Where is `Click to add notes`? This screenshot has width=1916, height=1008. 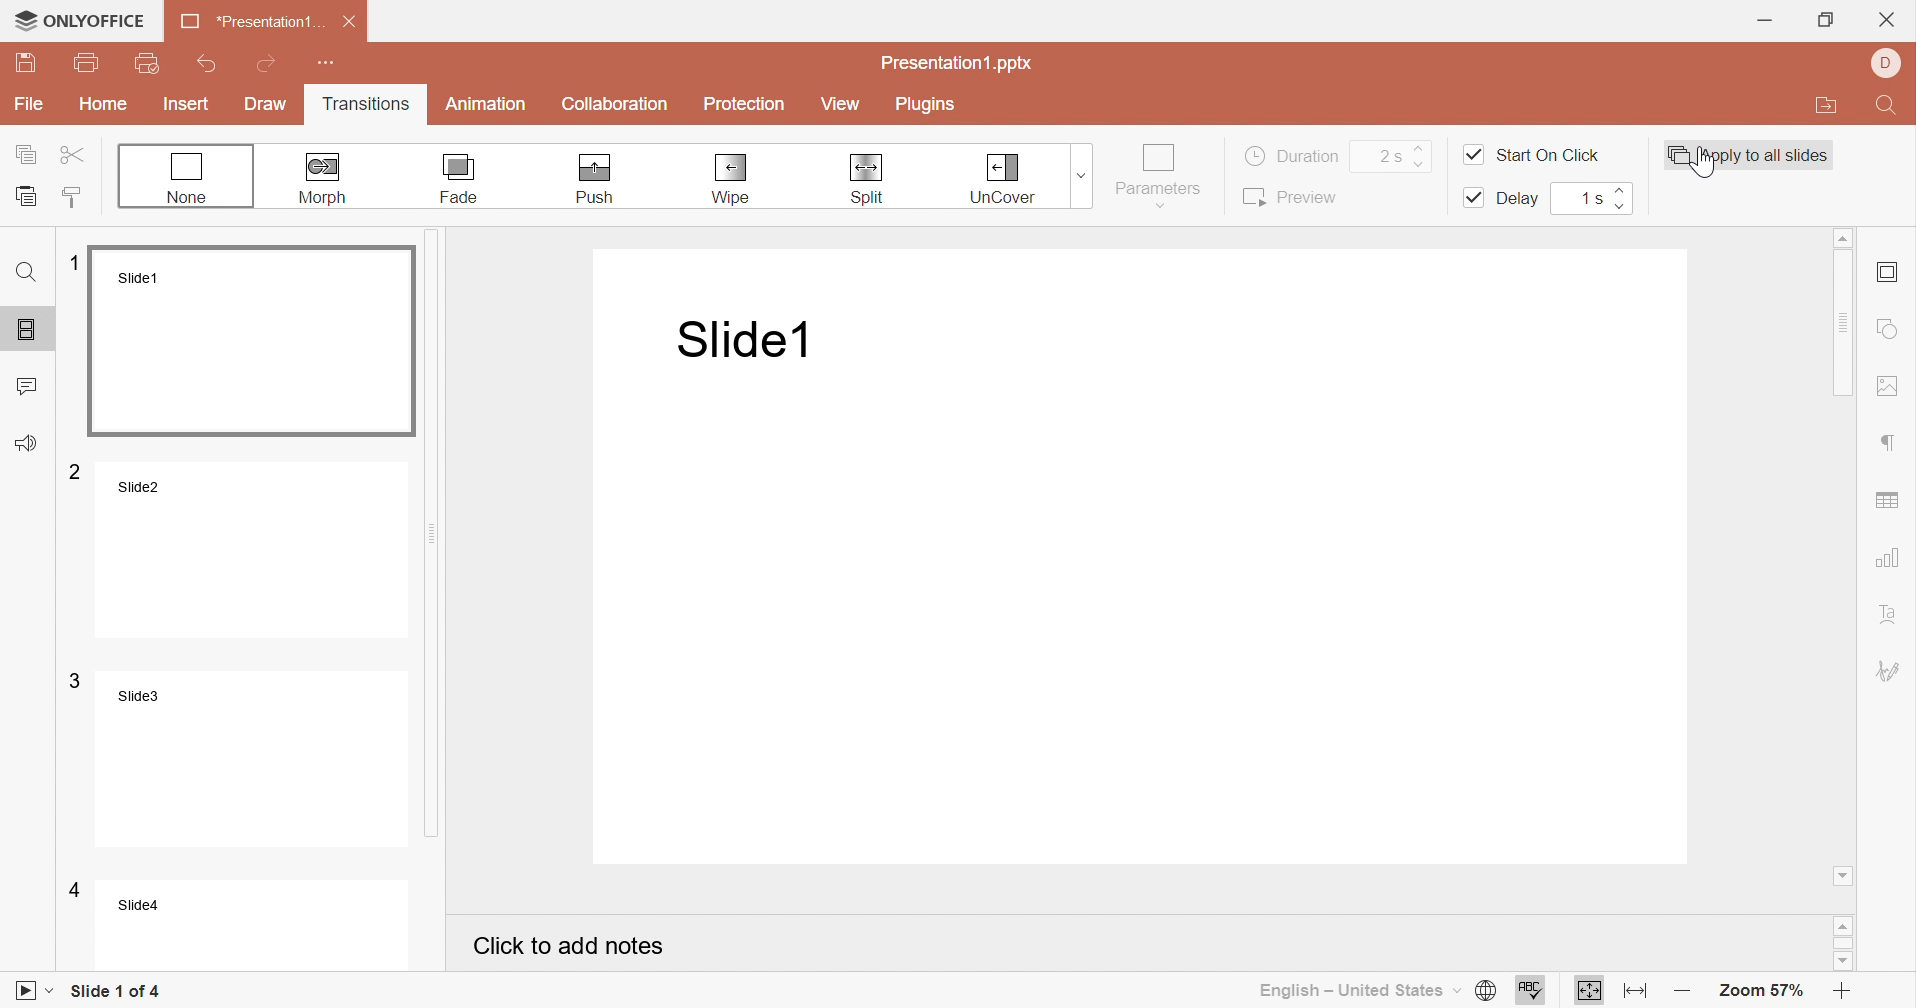
Click to add notes is located at coordinates (569, 946).